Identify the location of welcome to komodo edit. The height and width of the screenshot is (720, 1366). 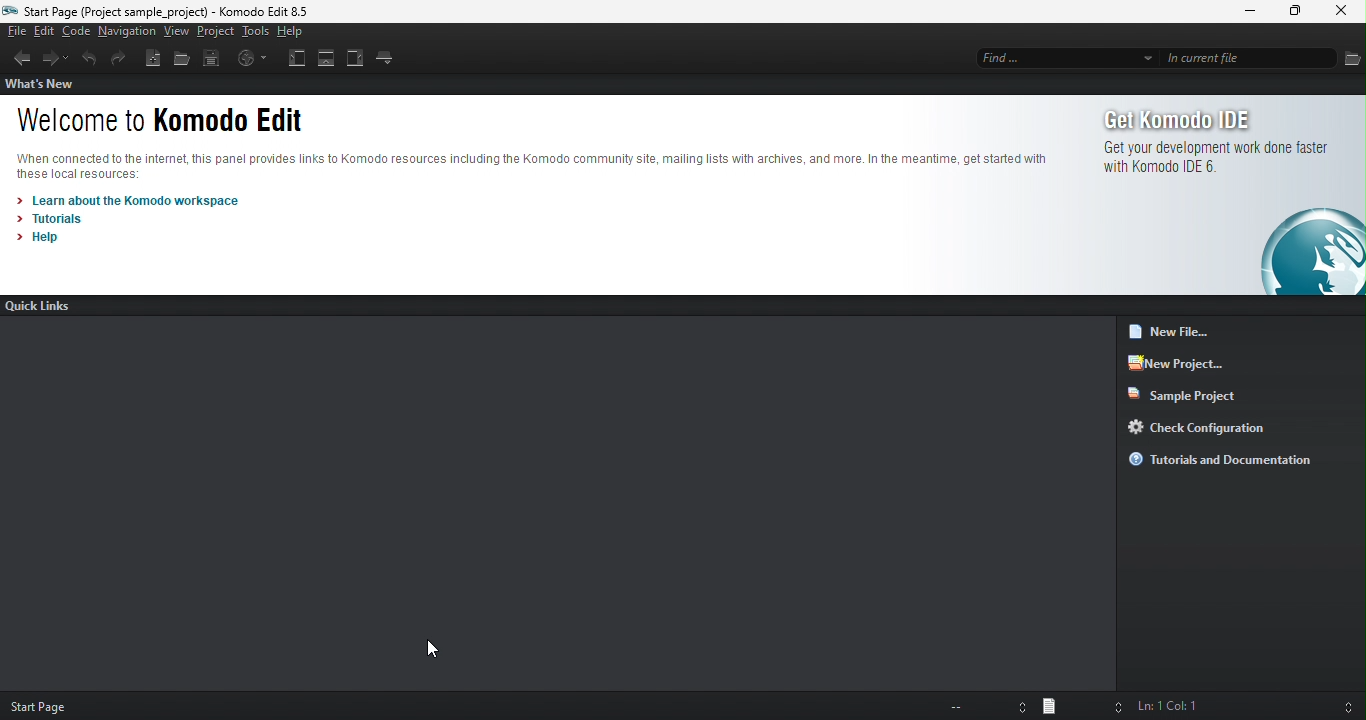
(170, 116).